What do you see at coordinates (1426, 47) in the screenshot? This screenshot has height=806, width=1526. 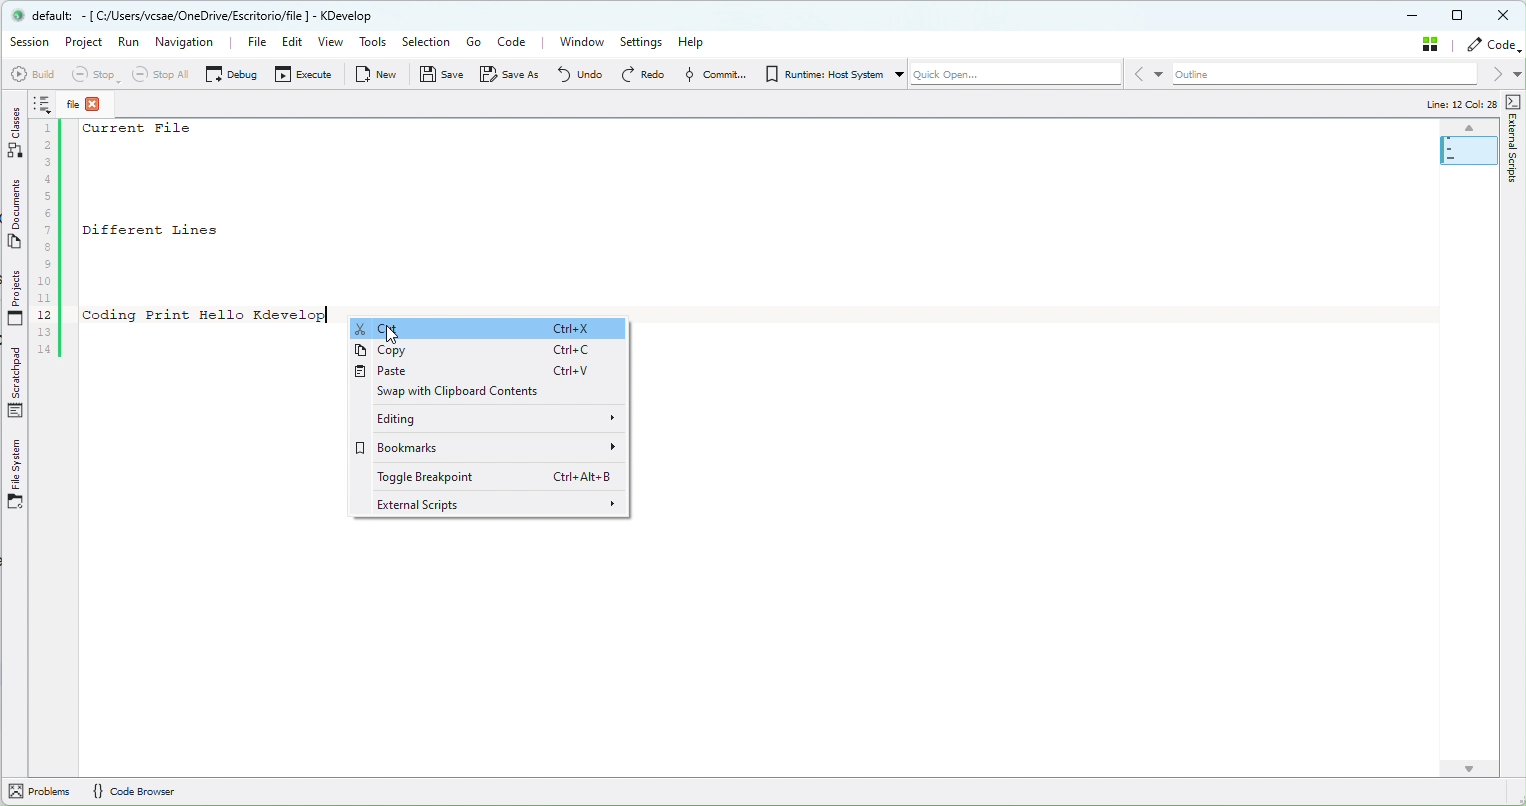 I see `Stash` at bounding box center [1426, 47].